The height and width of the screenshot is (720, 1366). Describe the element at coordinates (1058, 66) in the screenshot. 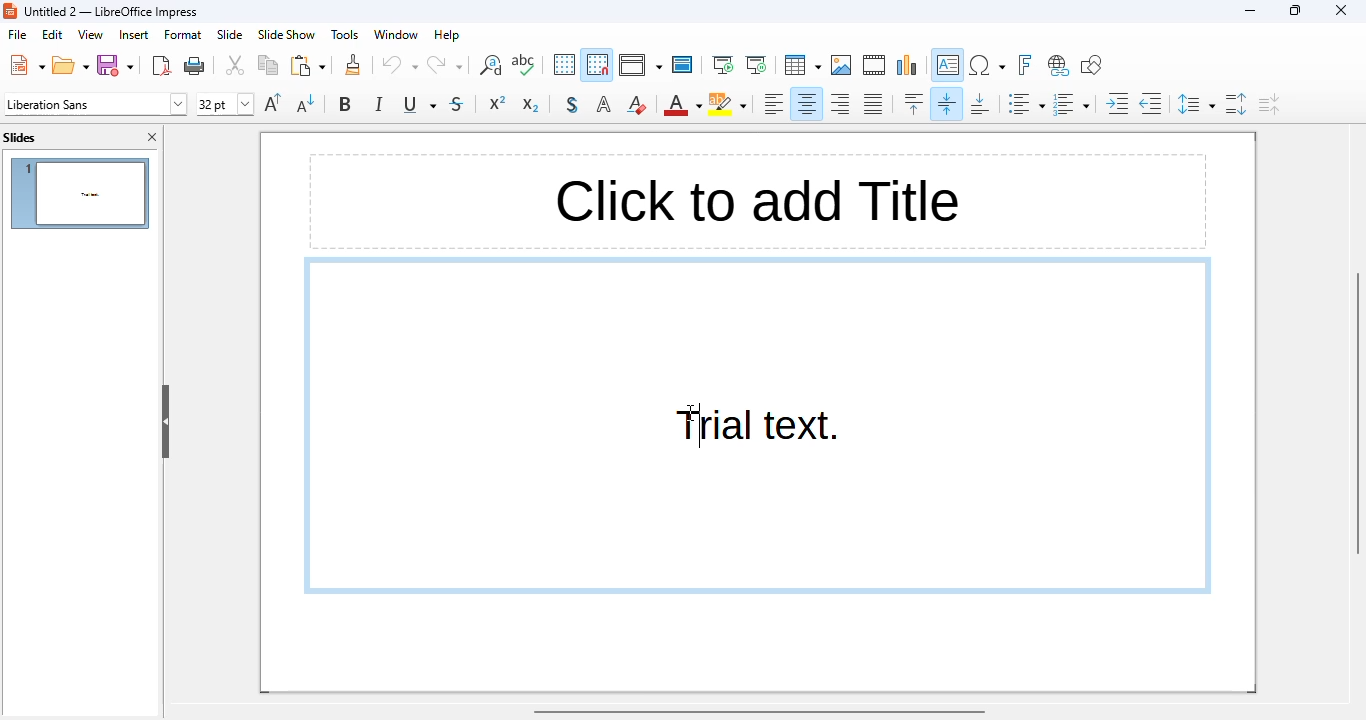

I see `insert hyperlink` at that location.